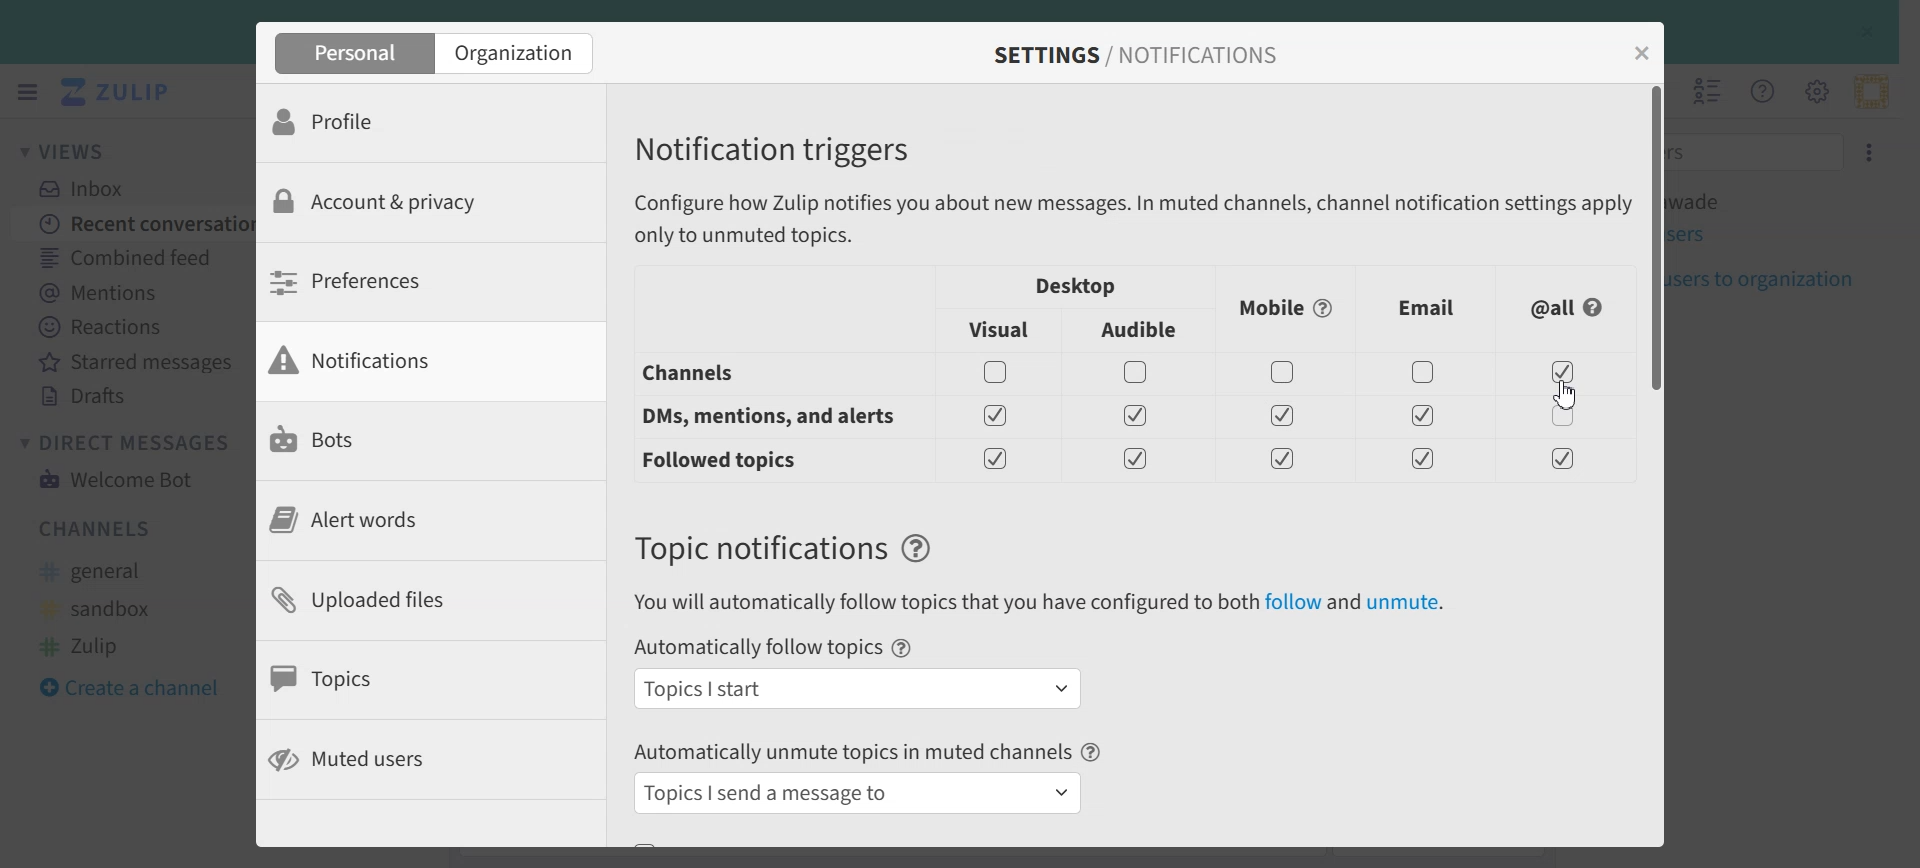  I want to click on Logo, so click(119, 92).